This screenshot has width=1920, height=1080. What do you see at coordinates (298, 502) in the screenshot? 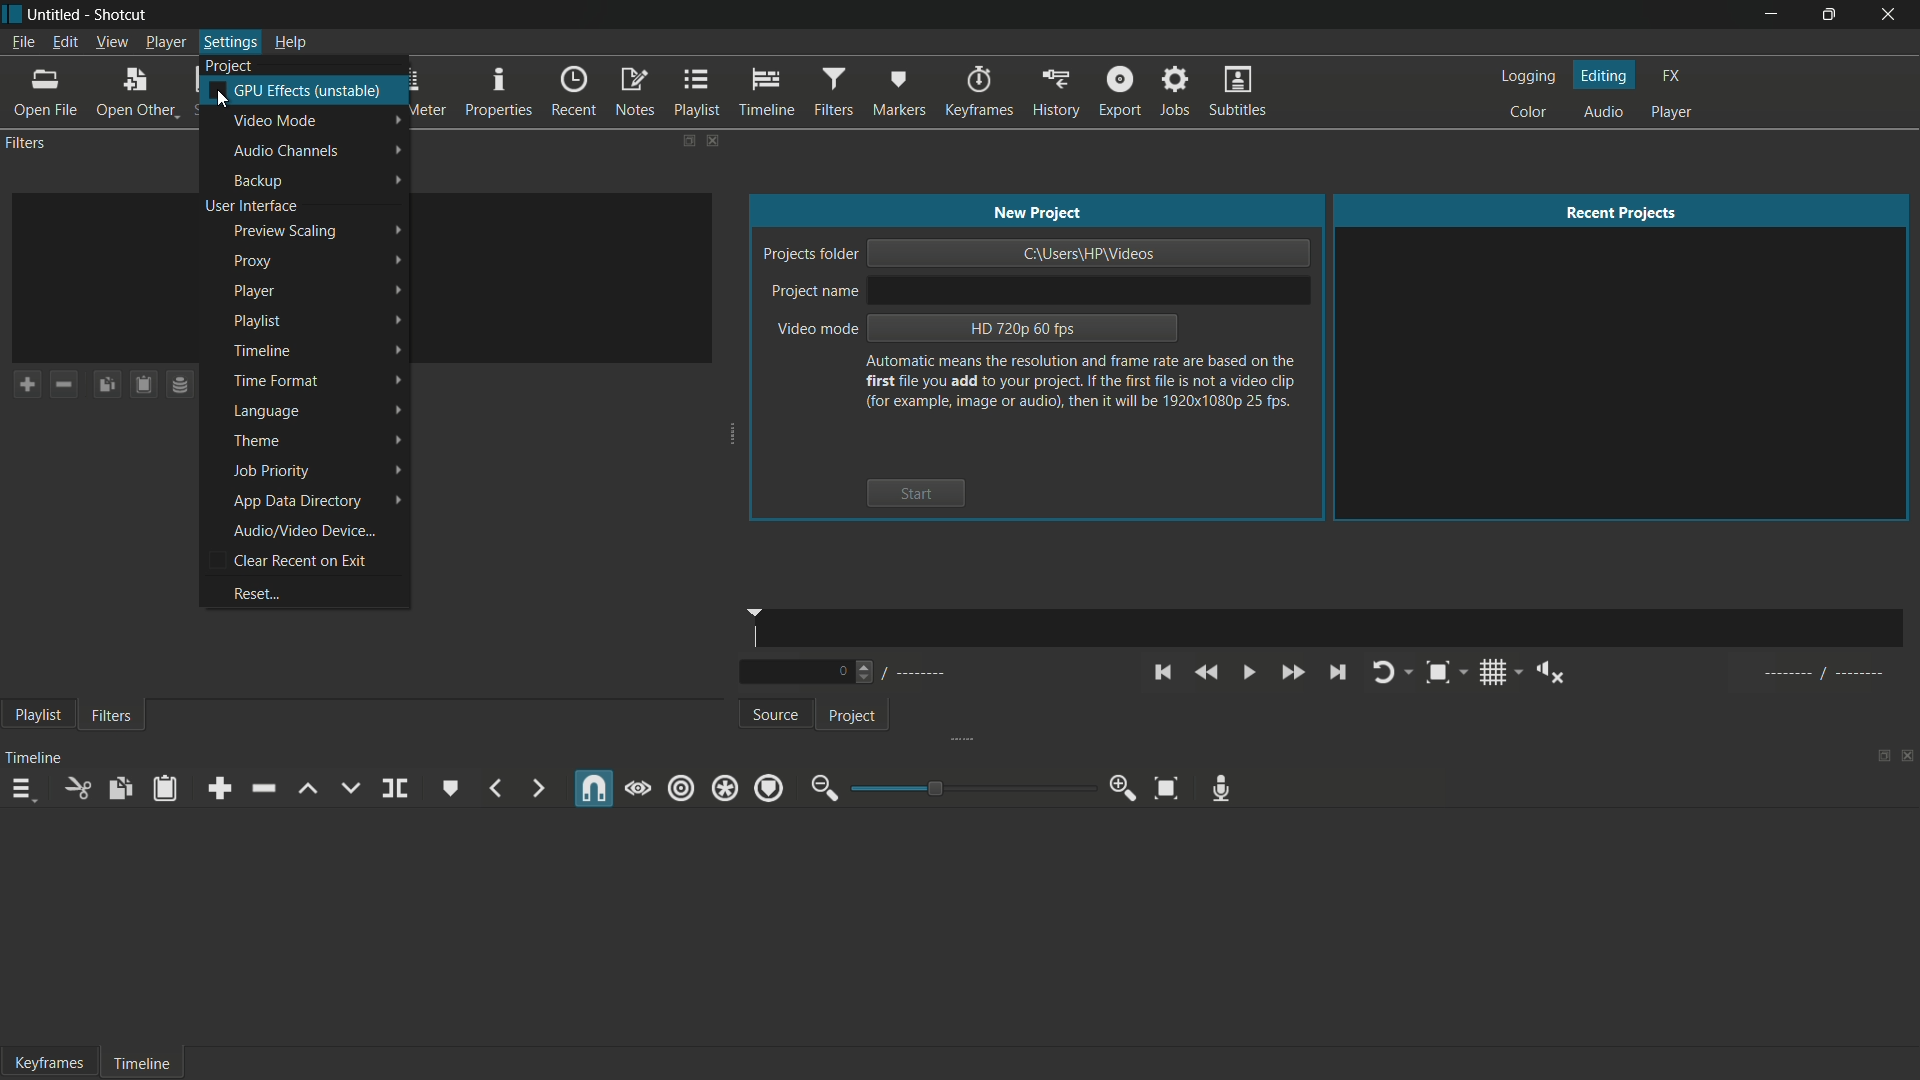
I see `app data directory` at bounding box center [298, 502].